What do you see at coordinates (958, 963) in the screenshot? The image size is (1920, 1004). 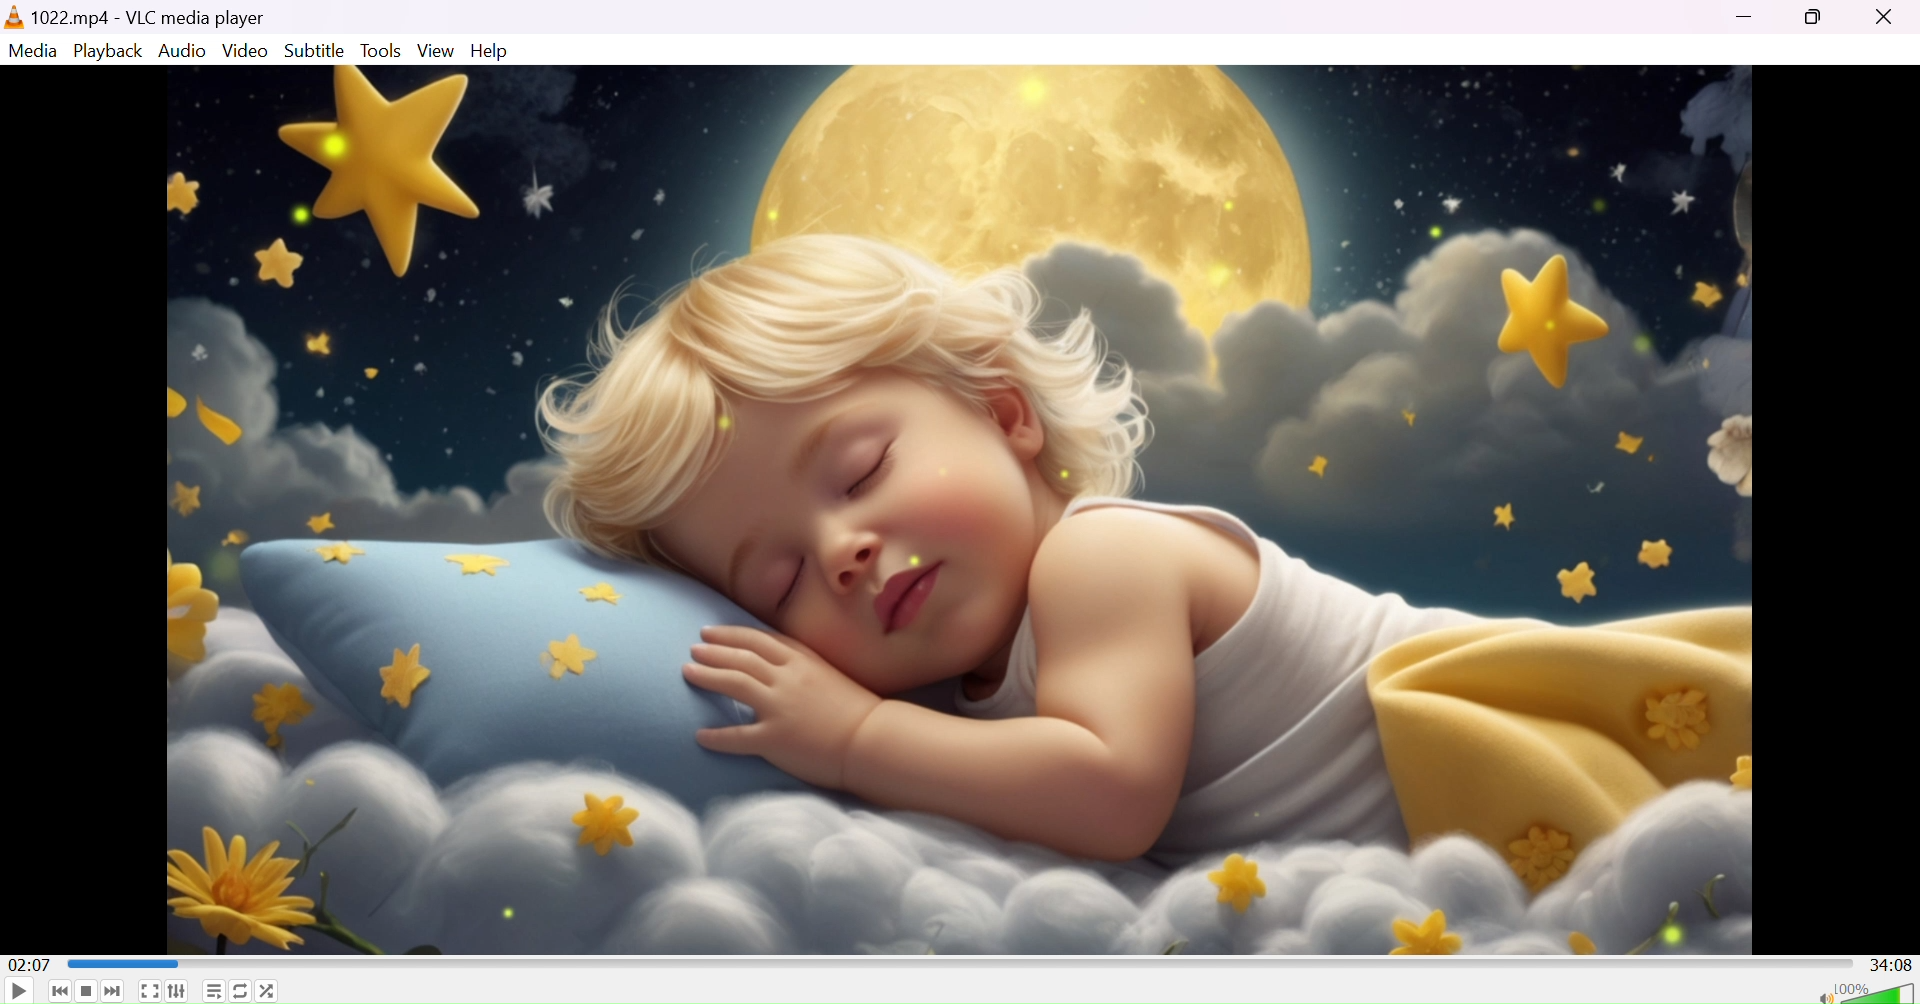 I see `Progress bar` at bounding box center [958, 963].